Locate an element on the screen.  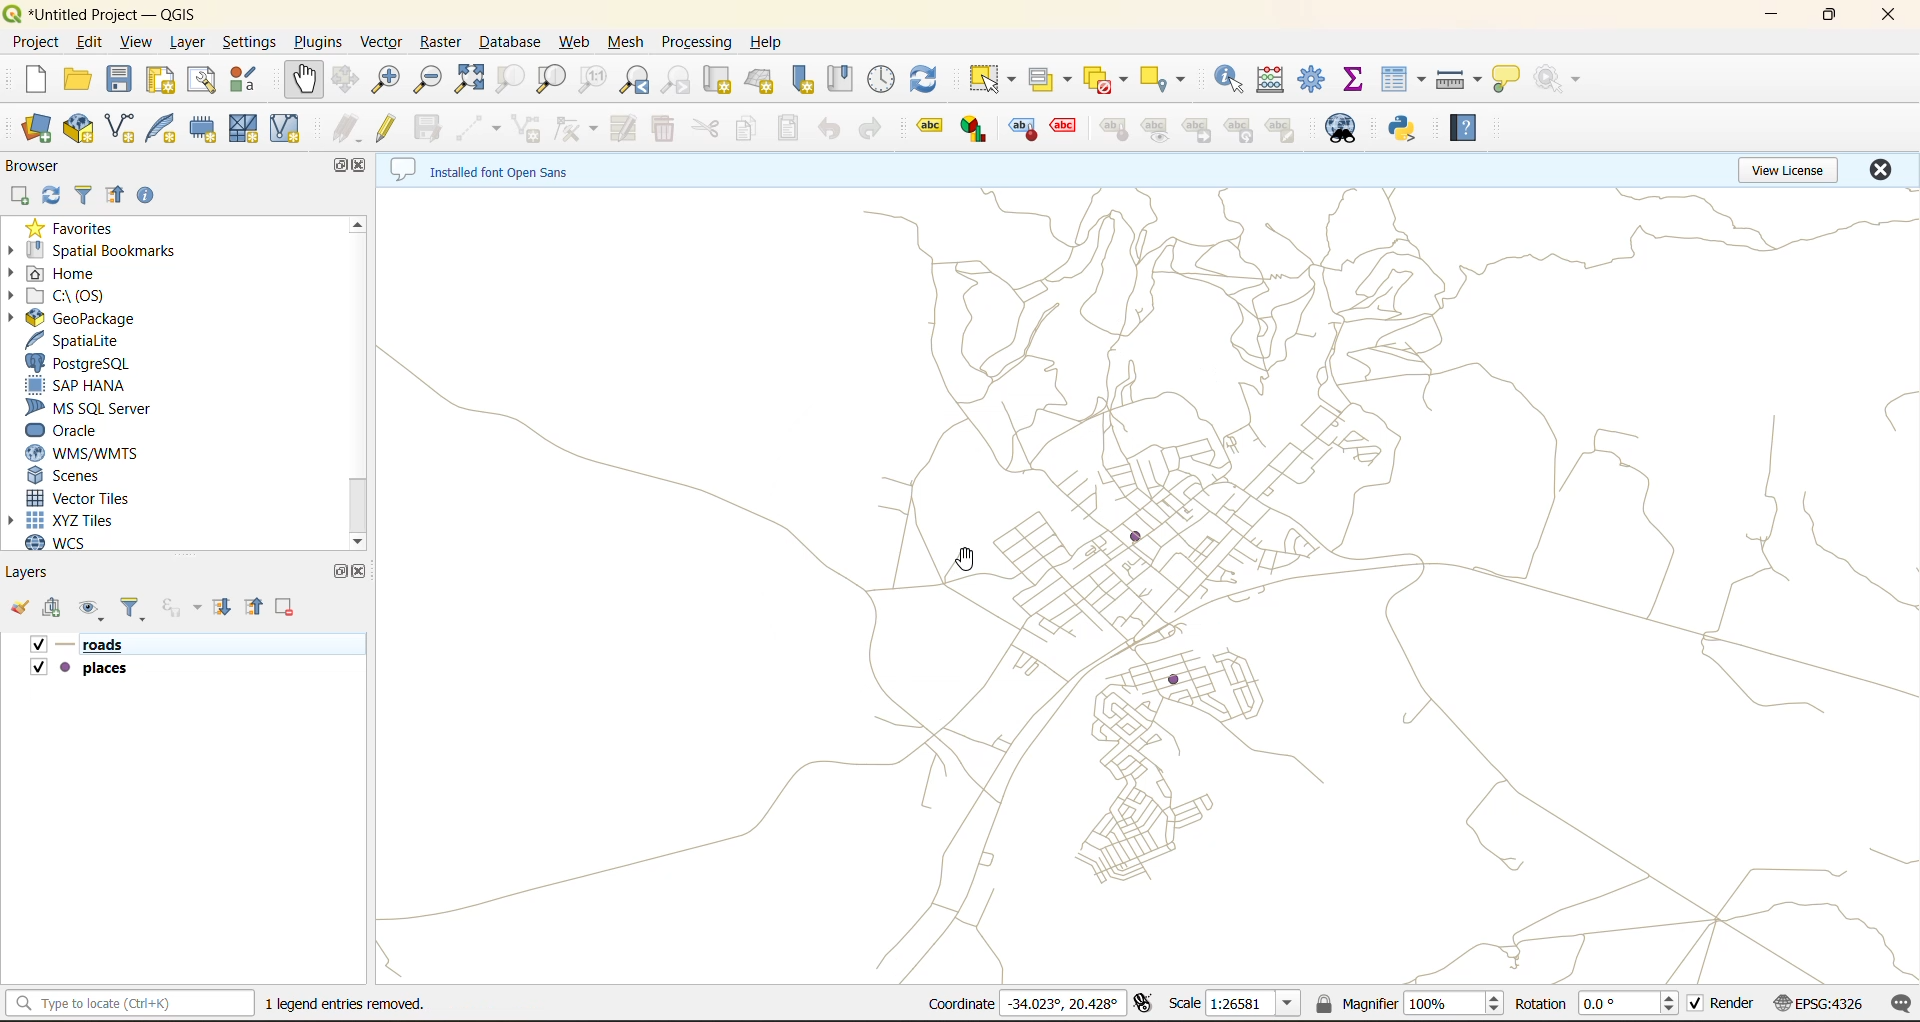
collapse all is located at coordinates (112, 197).